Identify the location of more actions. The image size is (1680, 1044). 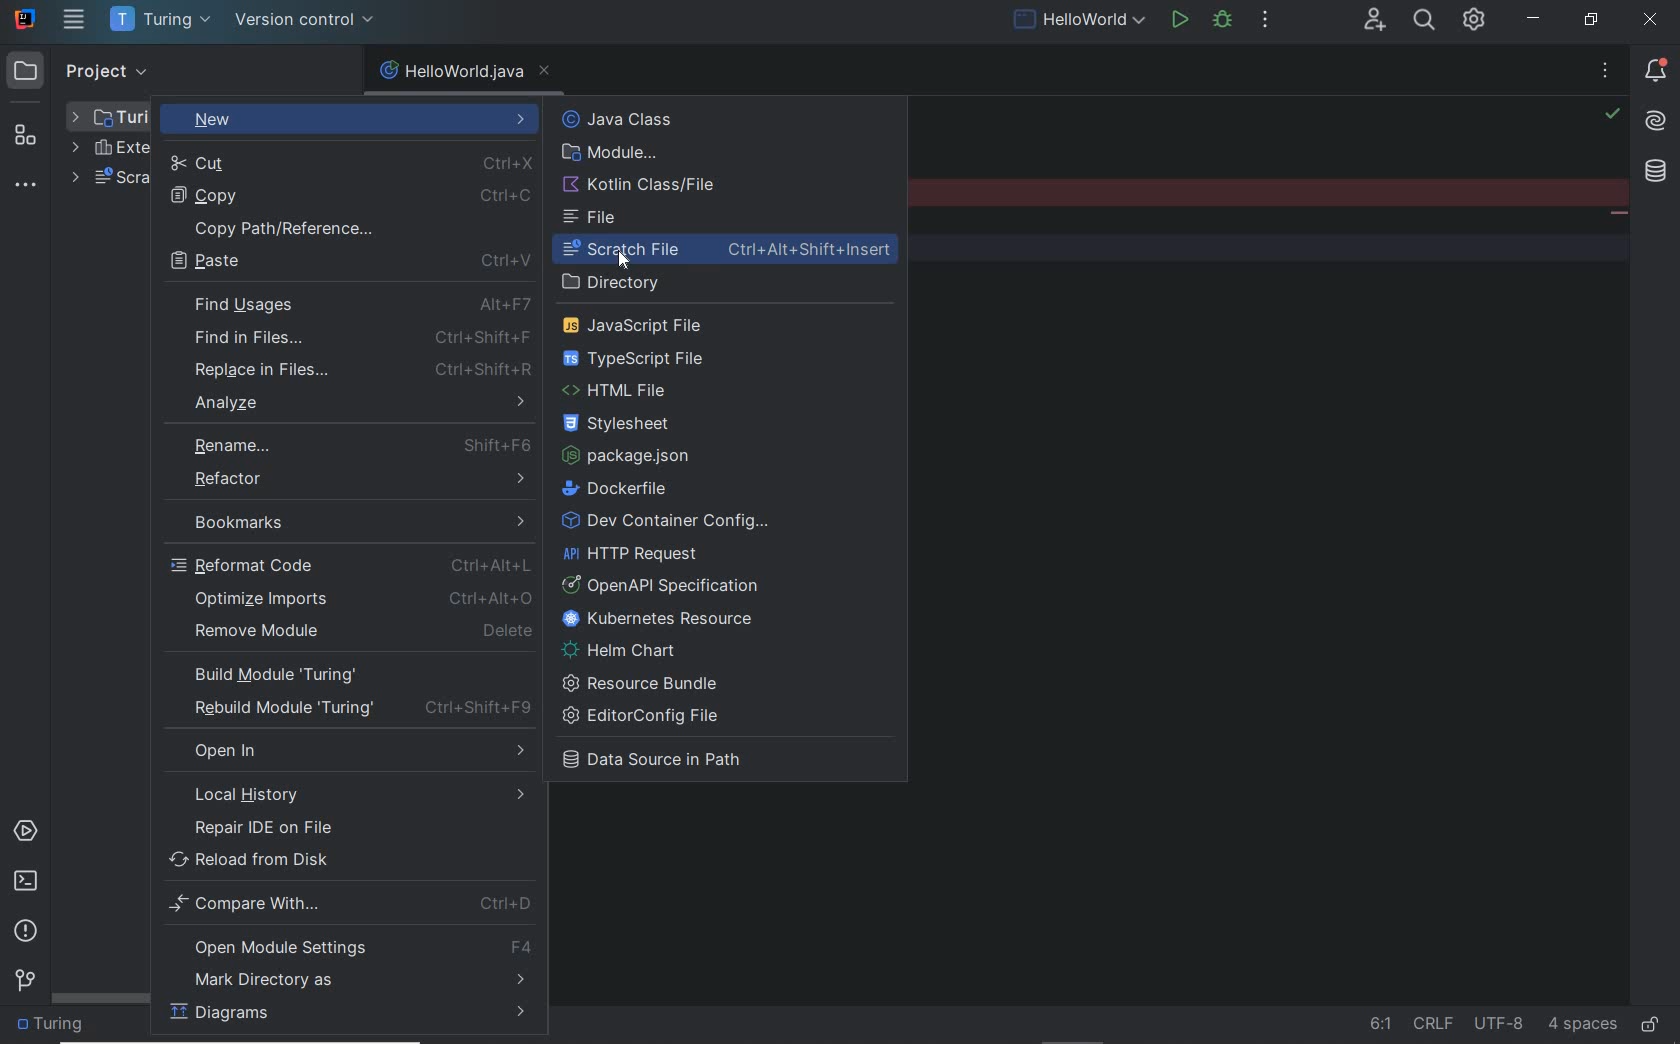
(1266, 22).